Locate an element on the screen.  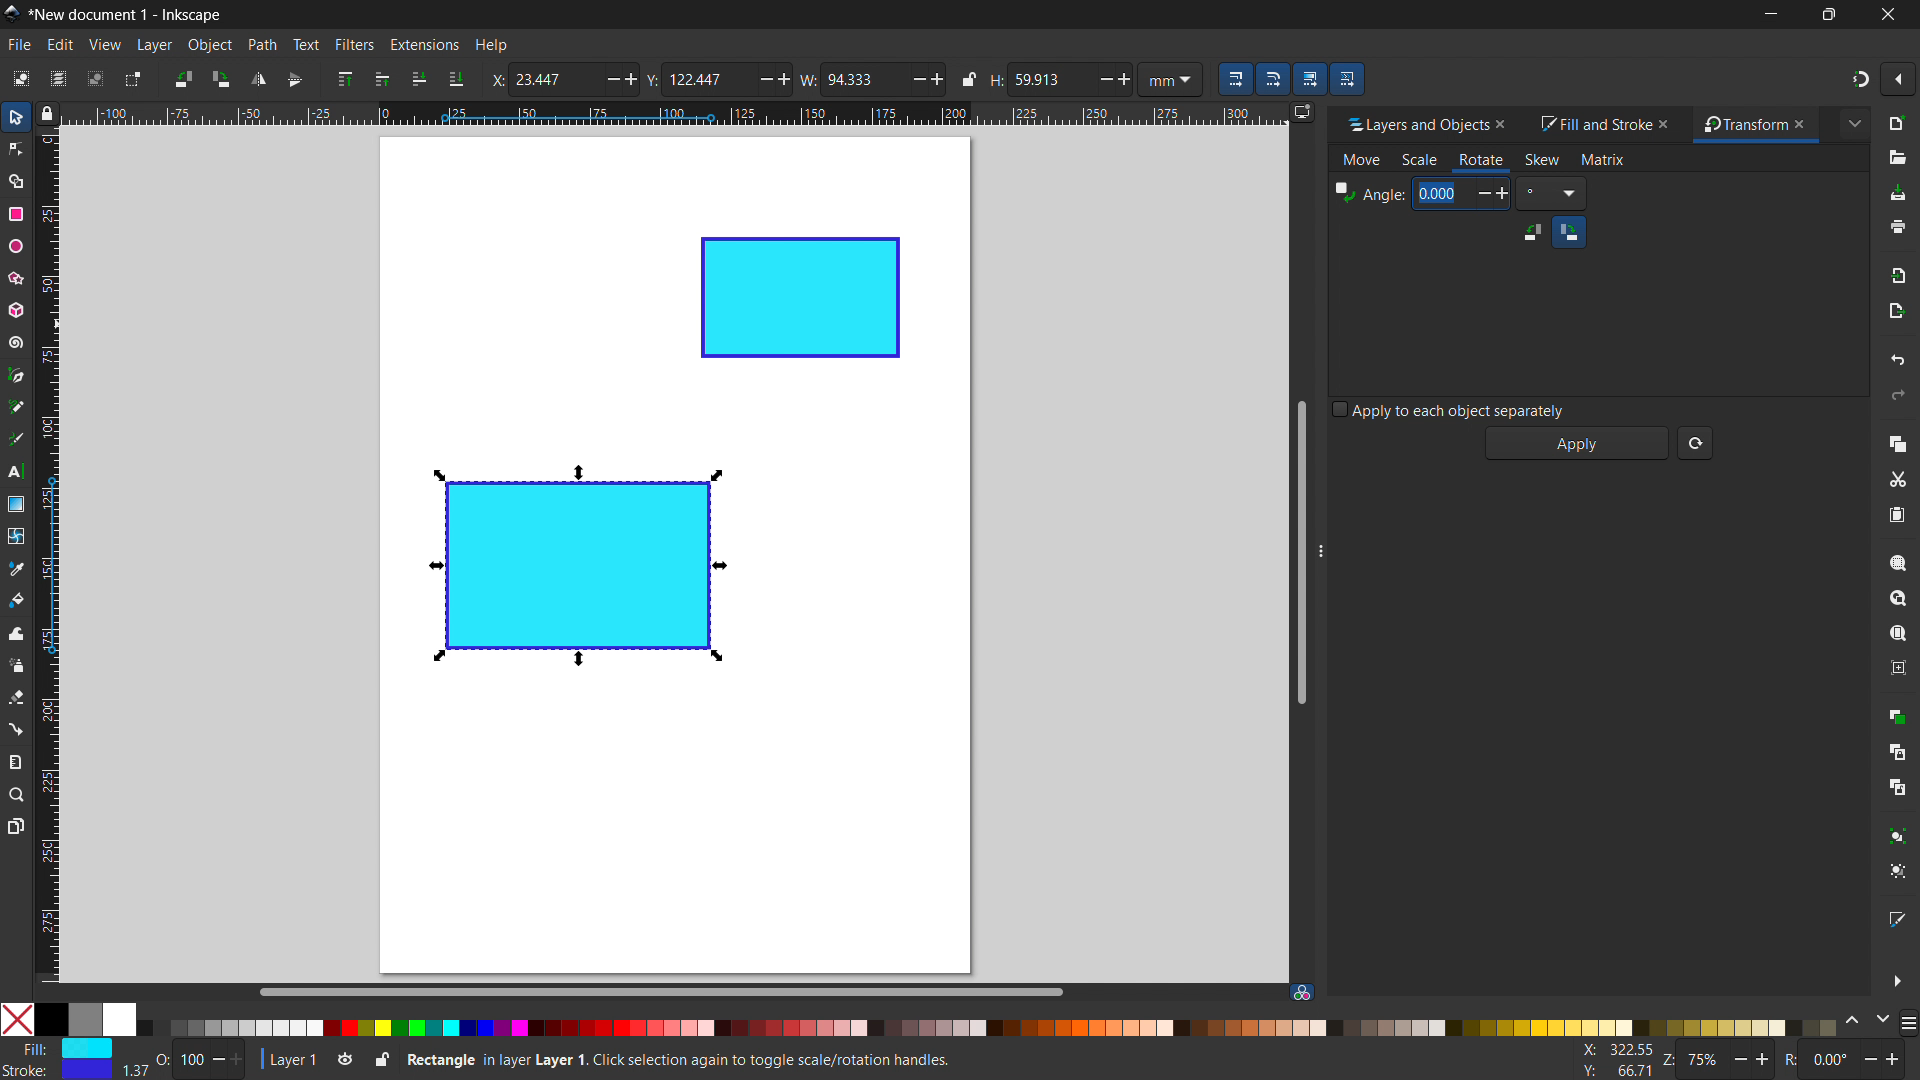
duplicate is located at coordinates (1896, 715).